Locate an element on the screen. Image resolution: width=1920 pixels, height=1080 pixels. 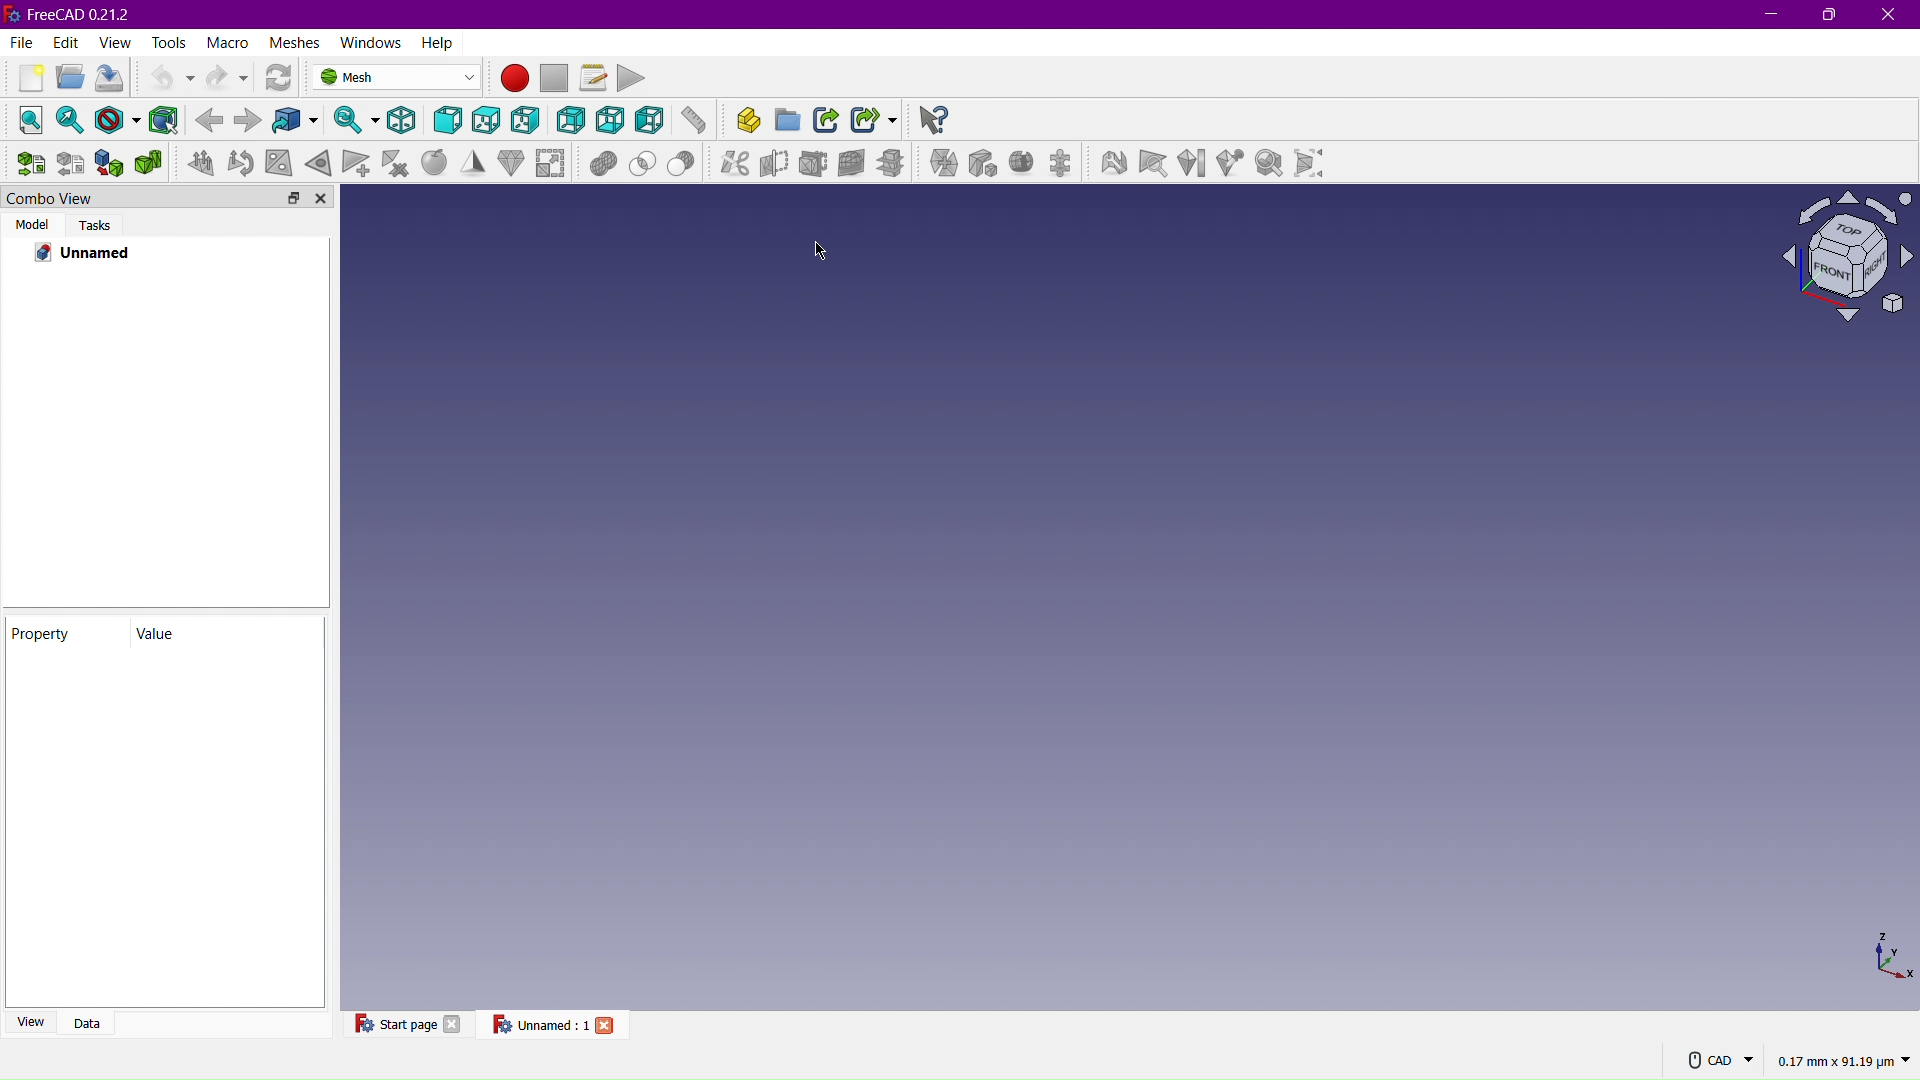
Open is located at coordinates (66, 80).